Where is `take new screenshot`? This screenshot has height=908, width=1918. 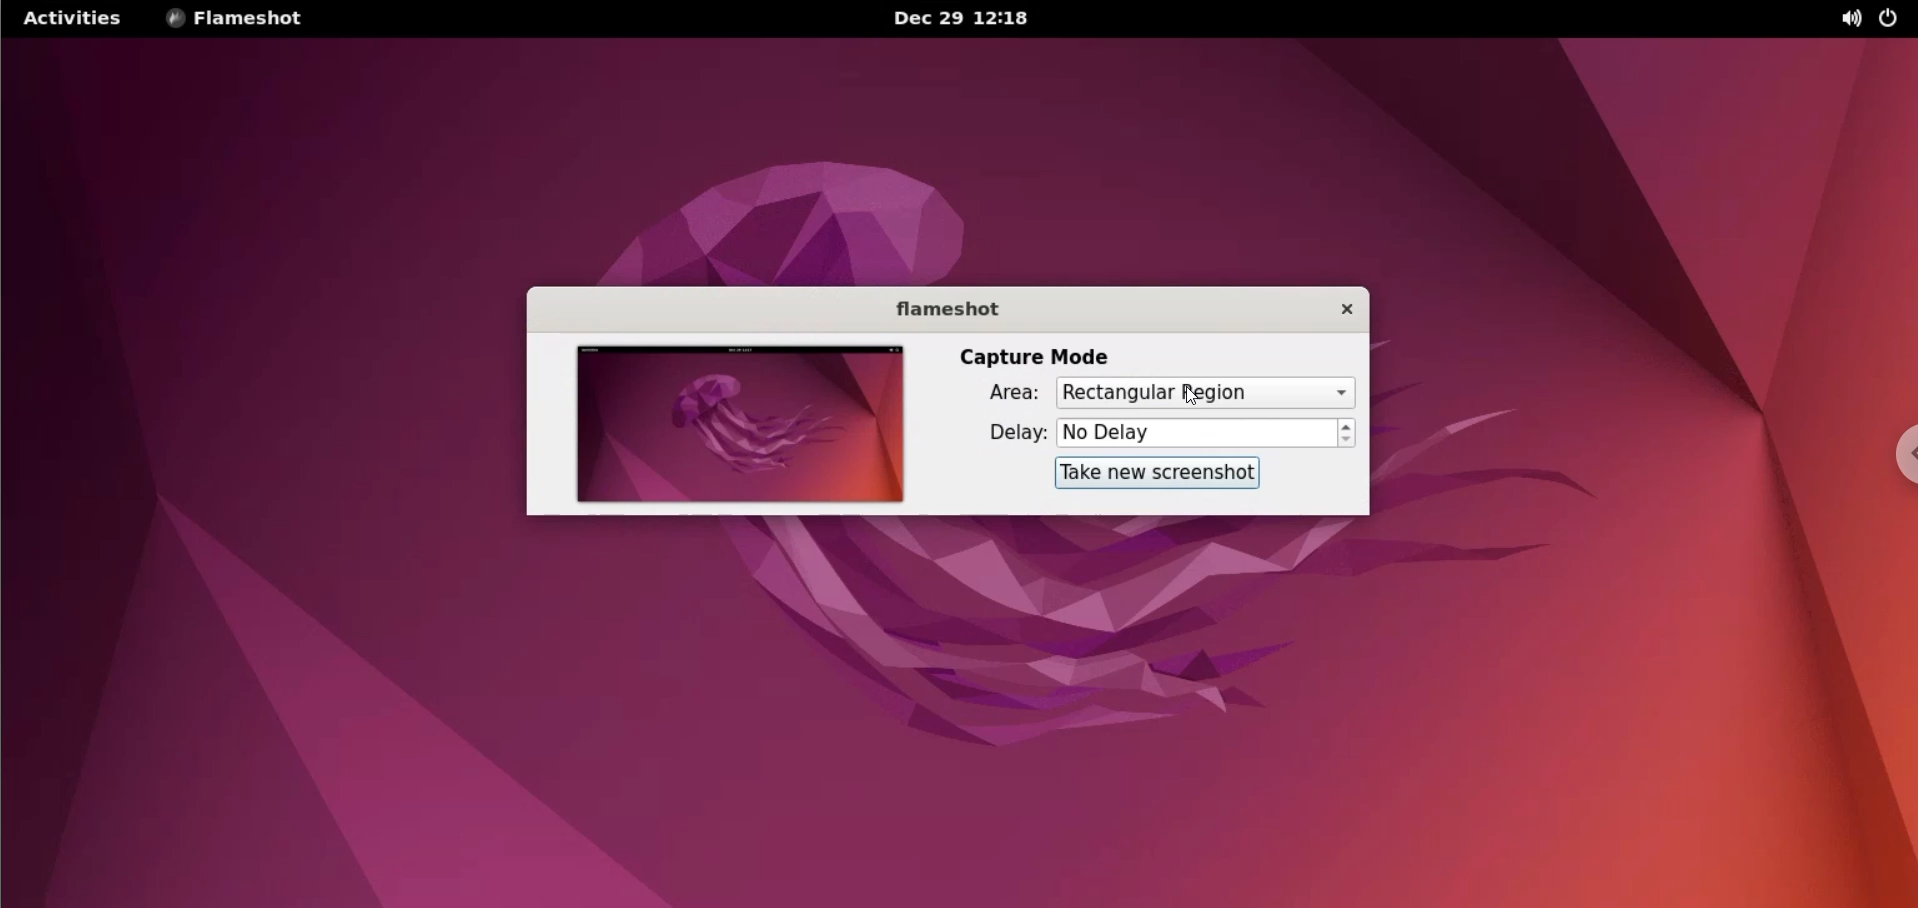 take new screenshot is located at coordinates (1159, 474).